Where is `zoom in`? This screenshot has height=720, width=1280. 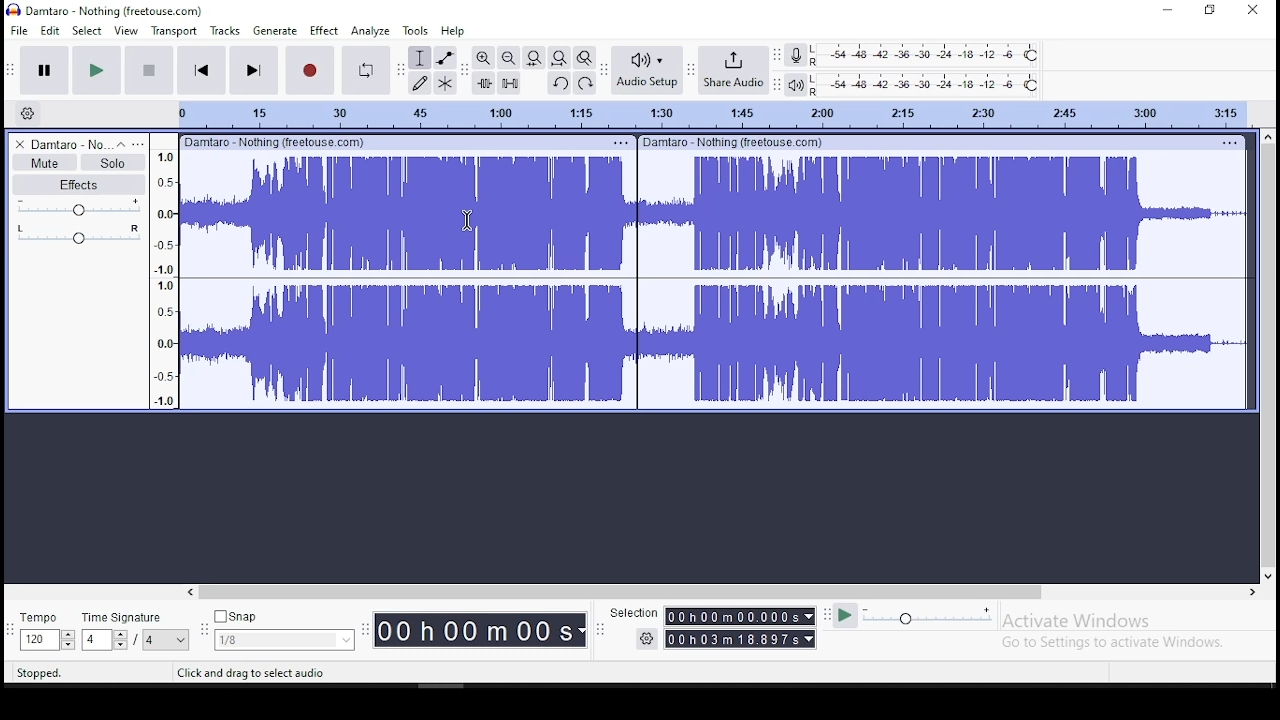
zoom in is located at coordinates (483, 56).